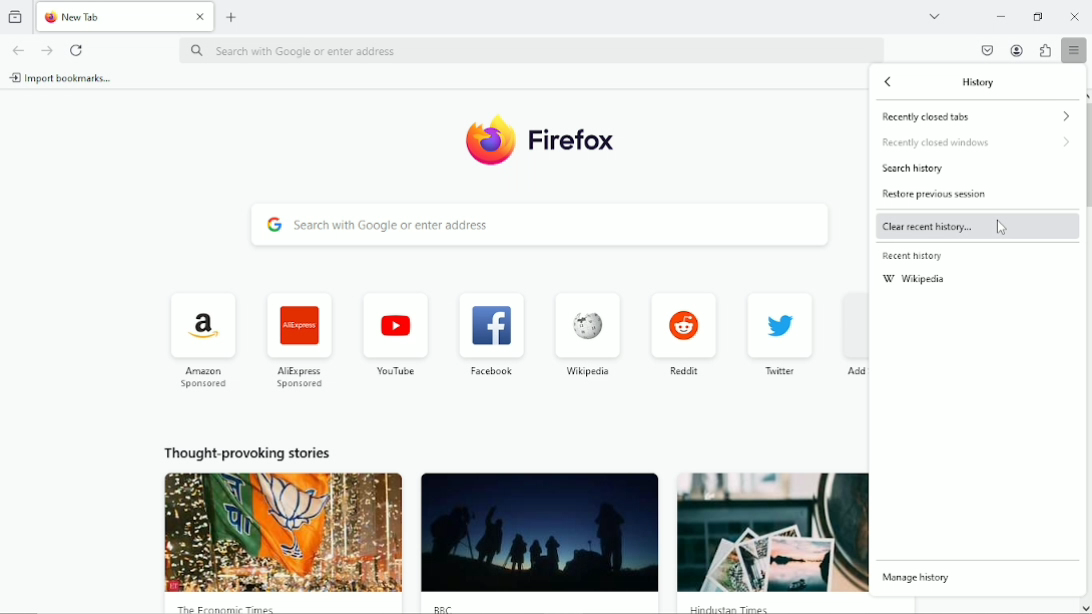 This screenshot has width=1092, height=614. Describe the element at coordinates (986, 51) in the screenshot. I see `save to pocket` at that location.